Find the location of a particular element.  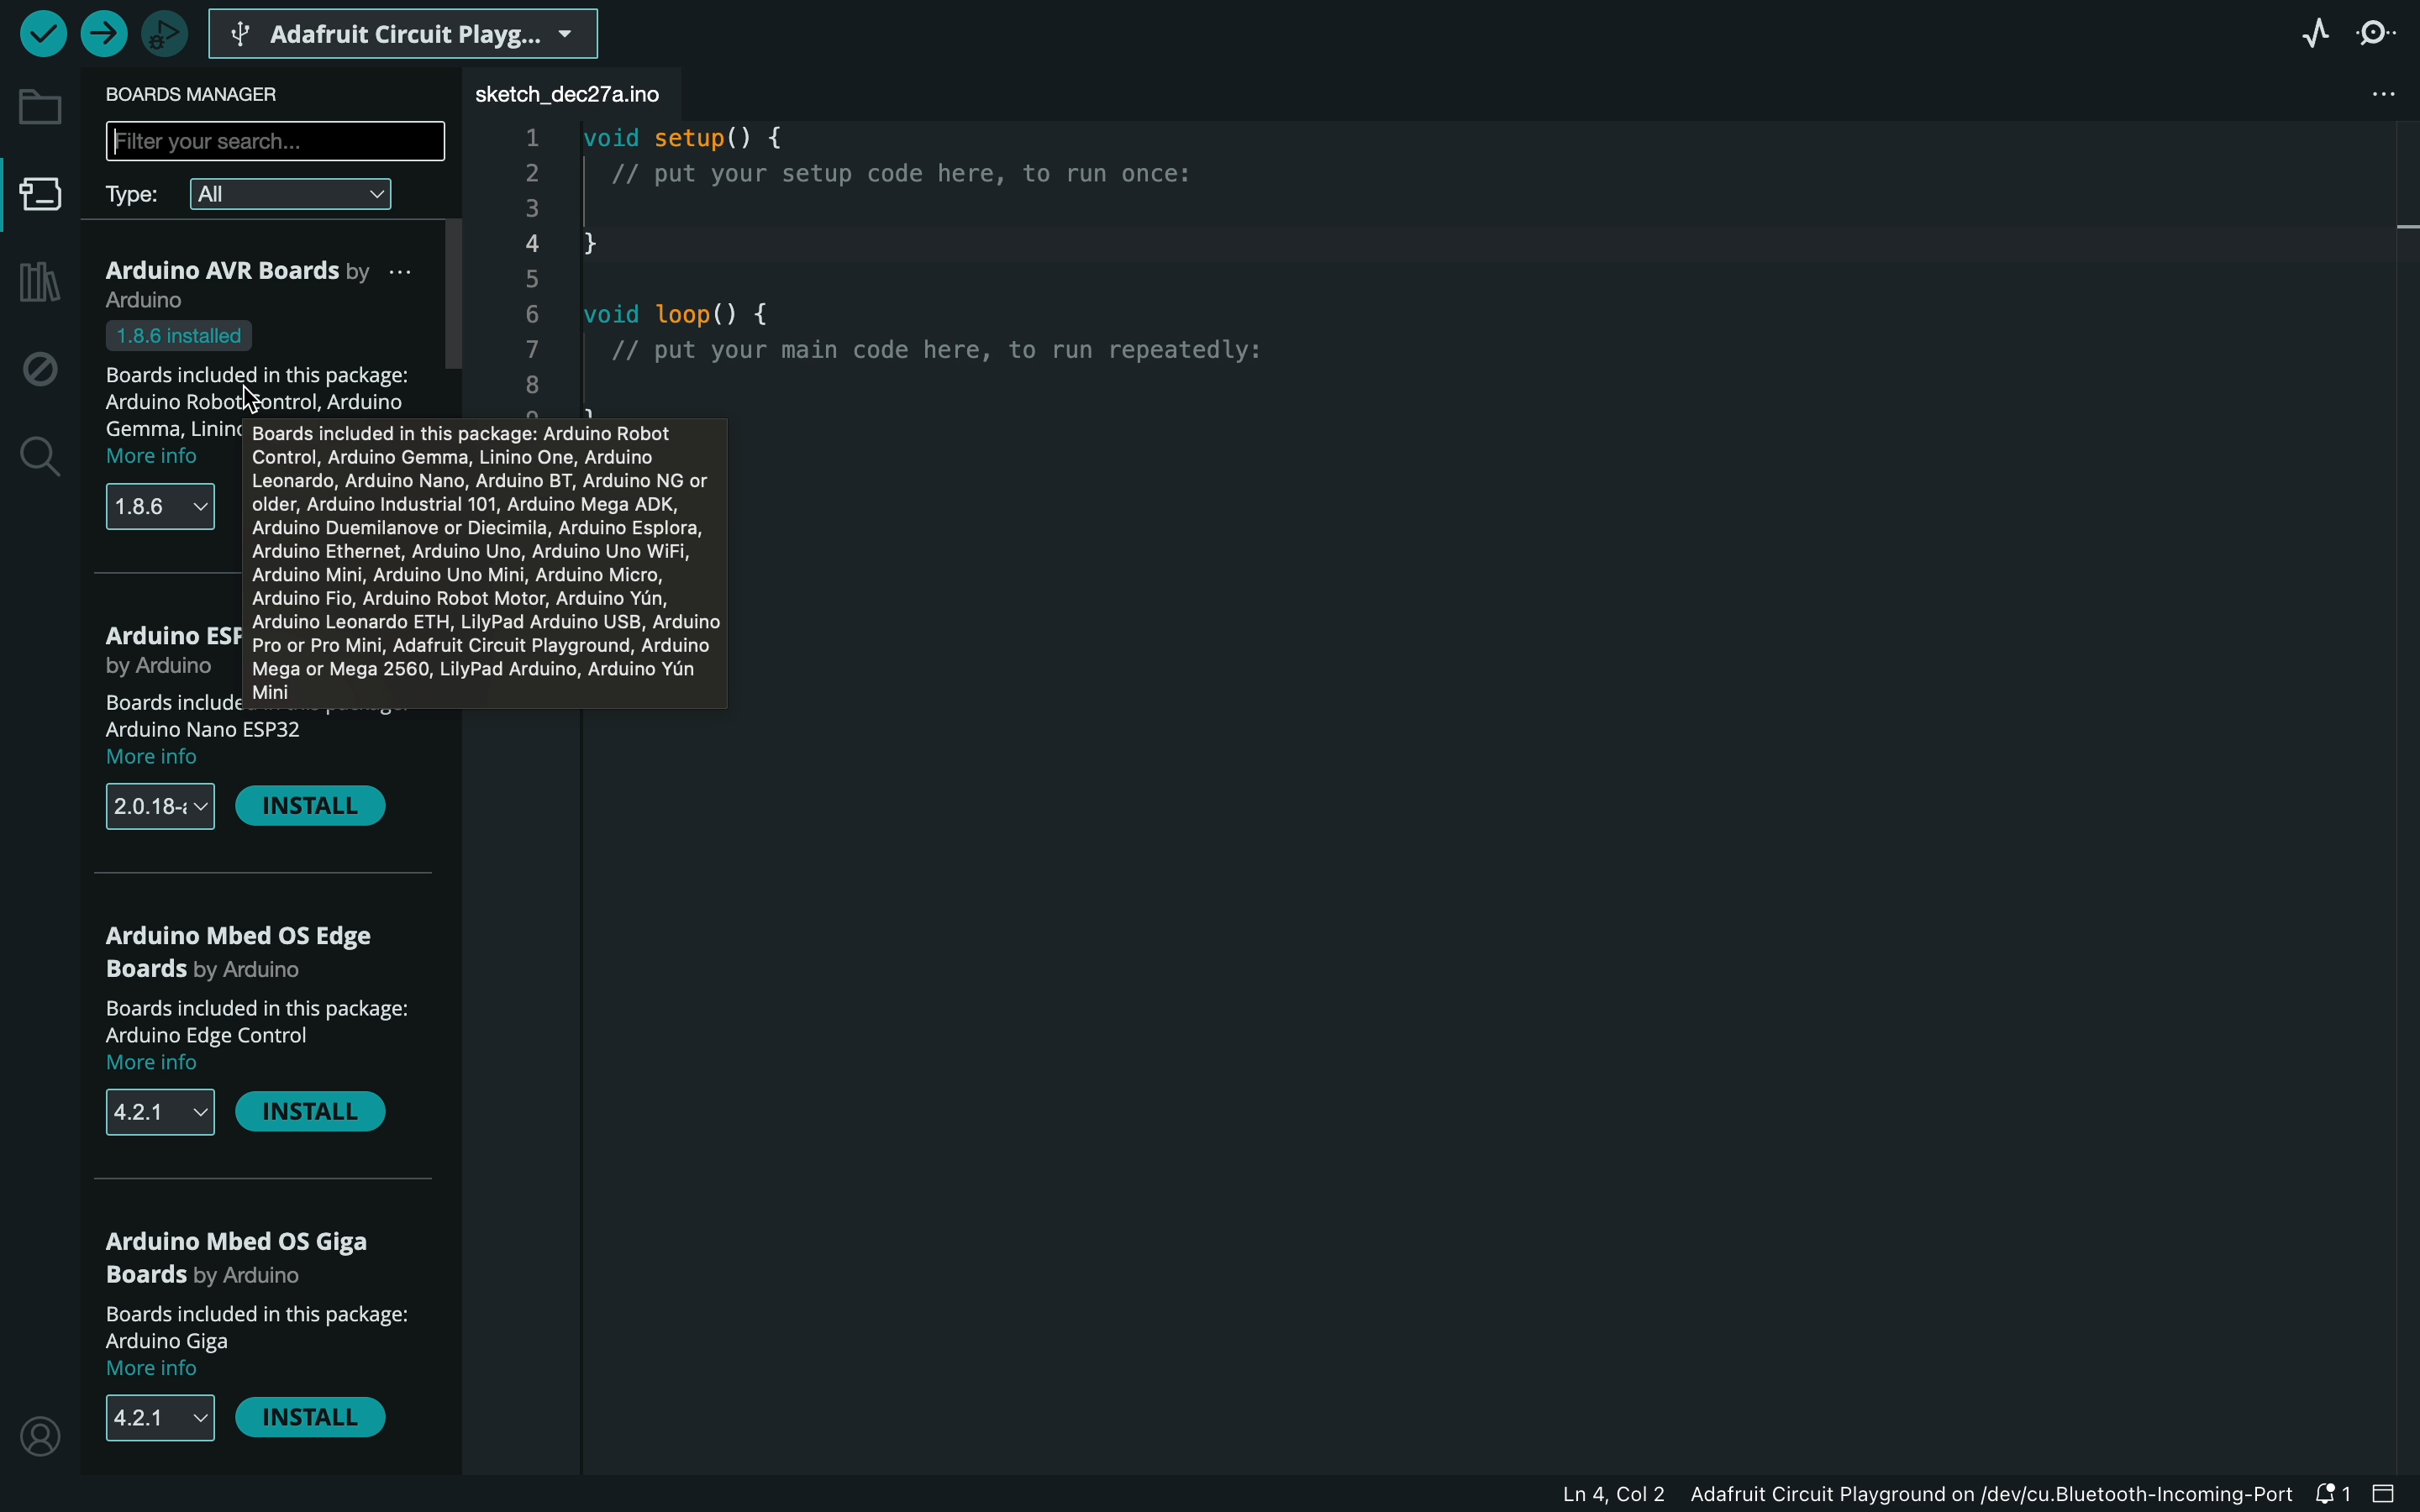

more info is located at coordinates (156, 456).